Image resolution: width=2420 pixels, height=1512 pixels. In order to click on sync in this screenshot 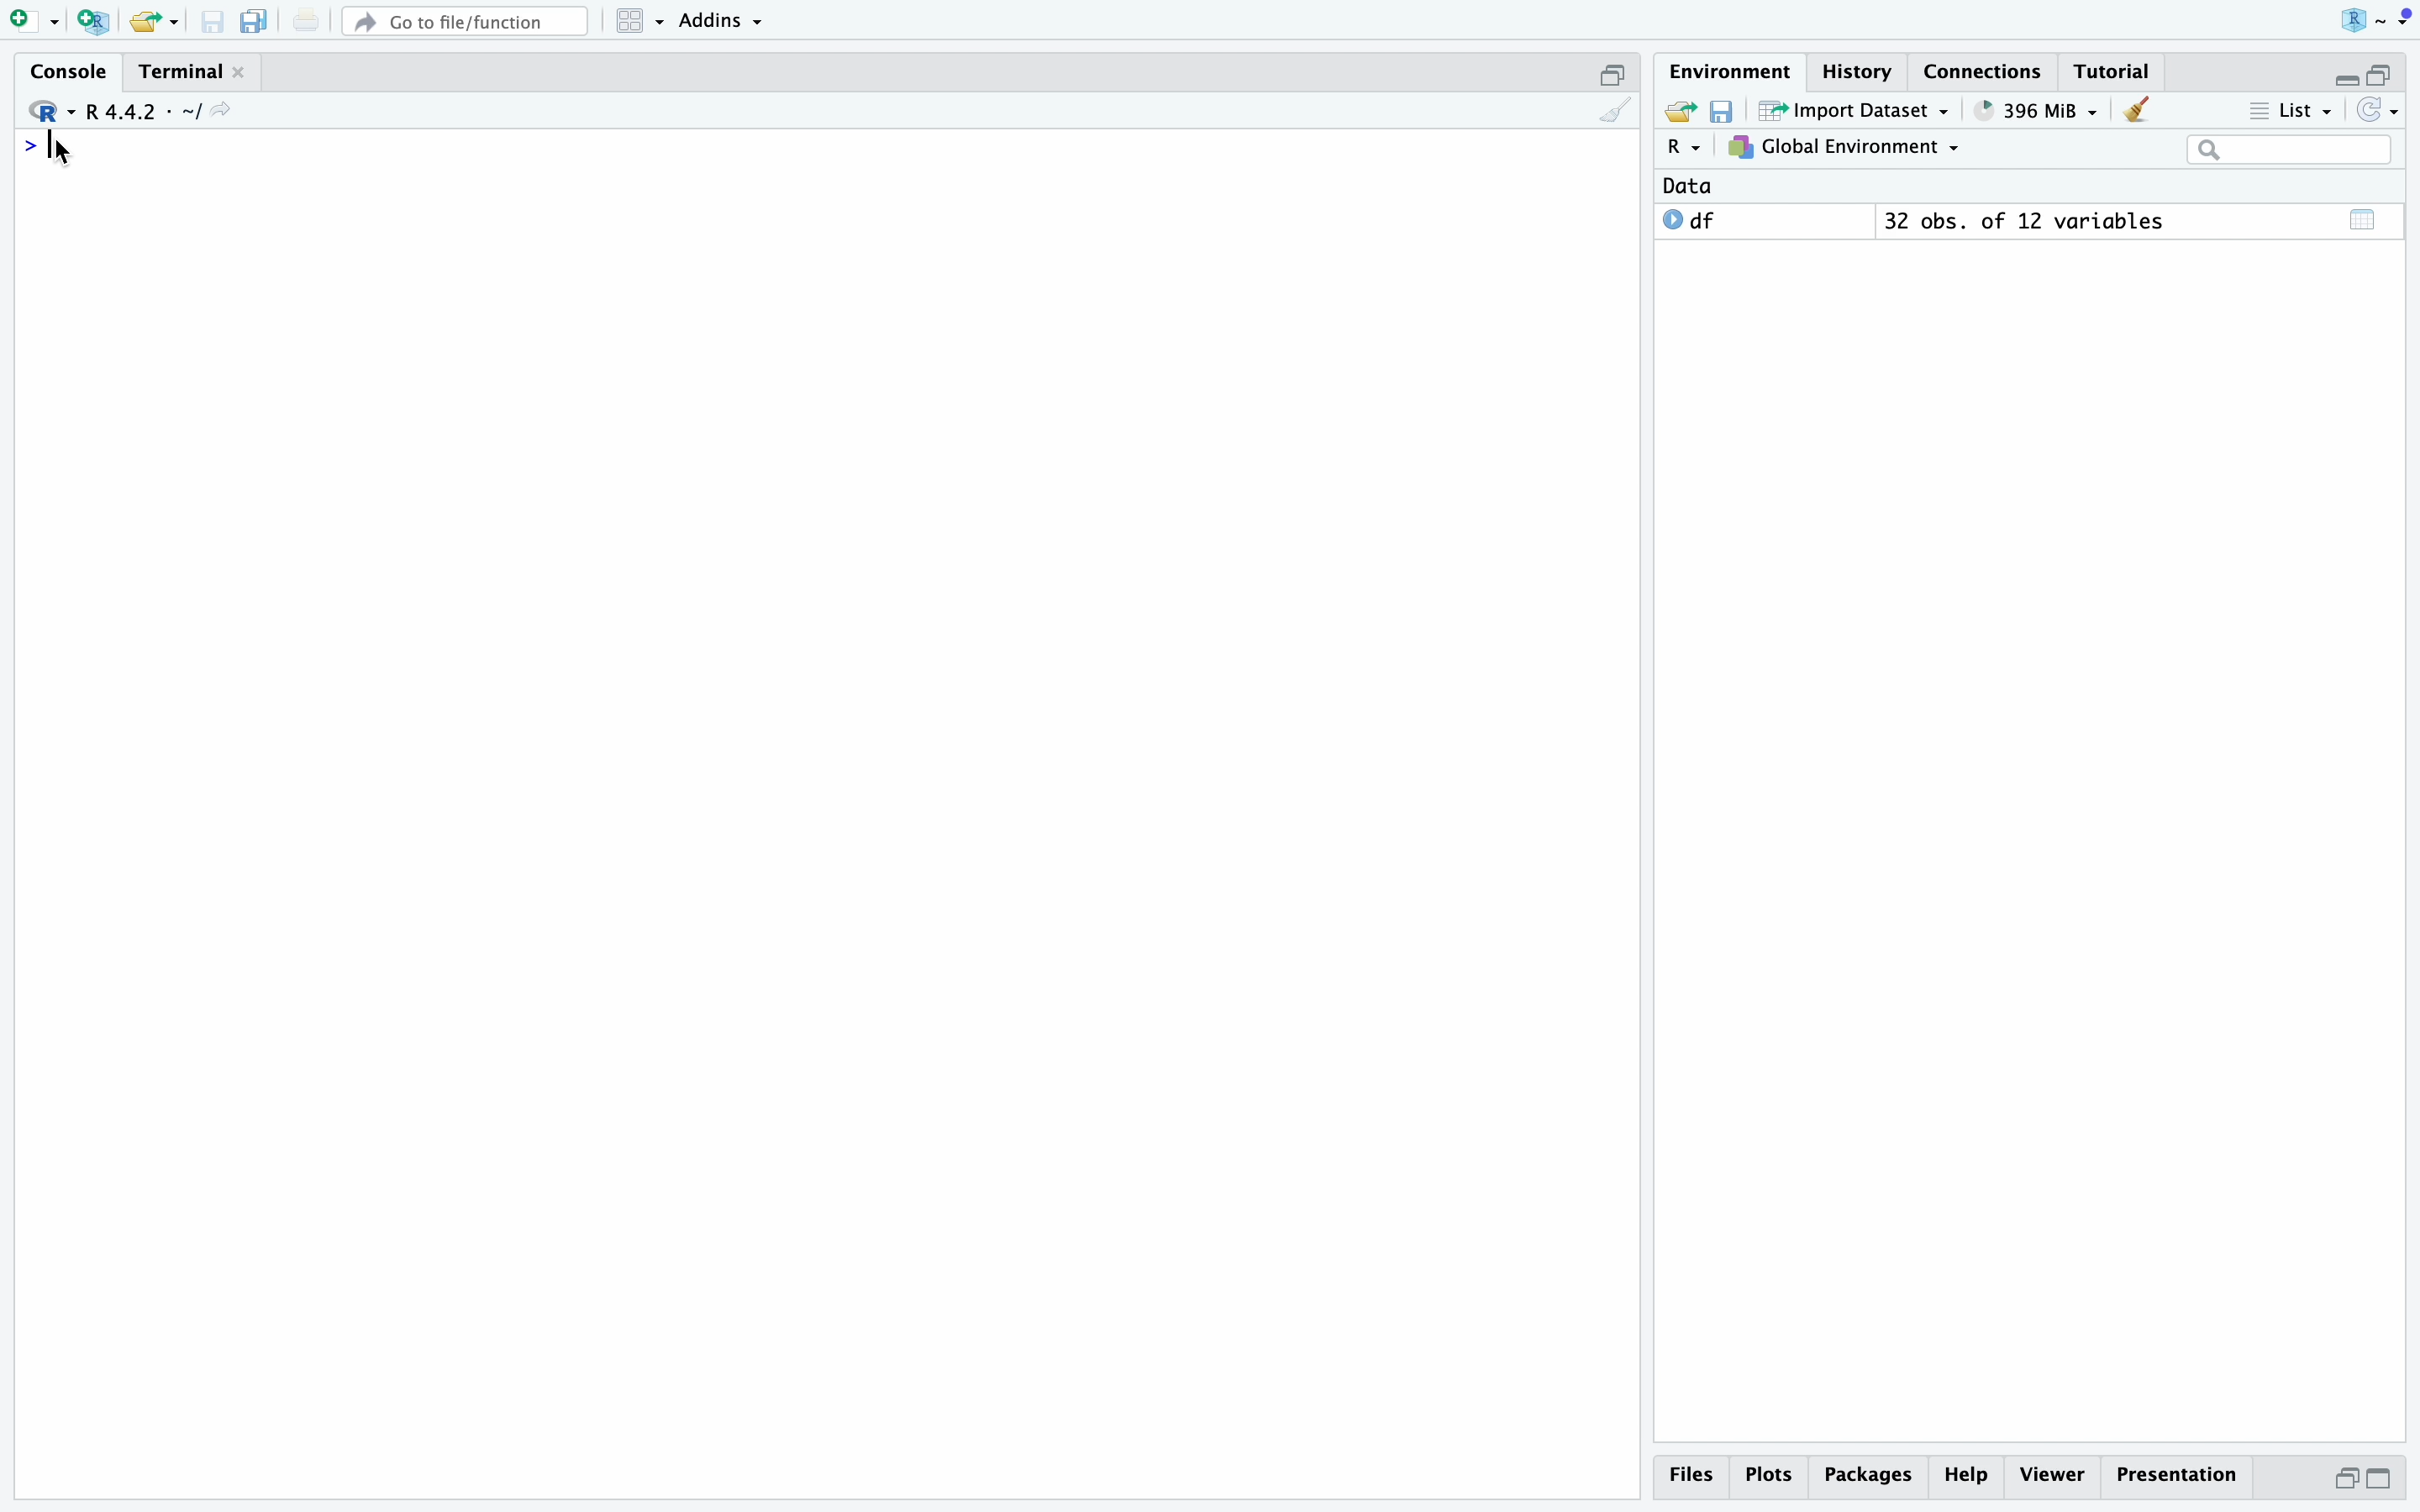, I will do `click(2380, 108)`.